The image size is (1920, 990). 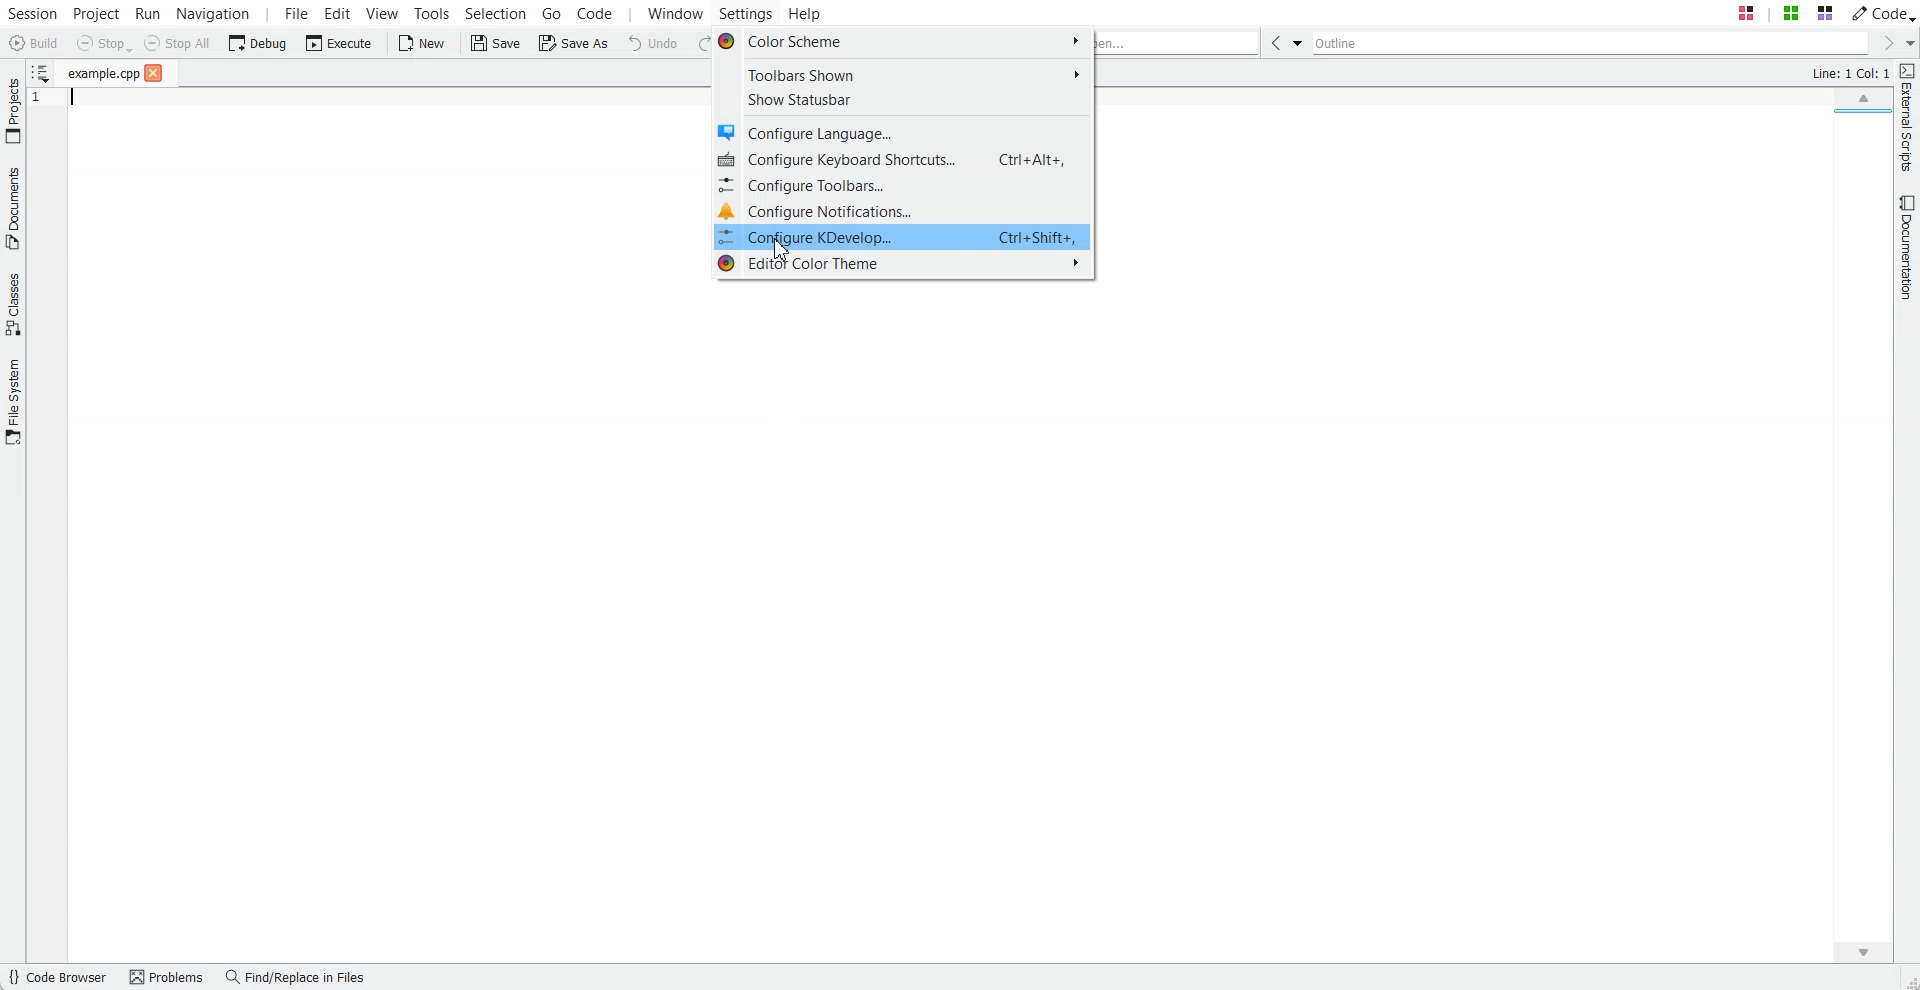 I want to click on Problems, so click(x=169, y=978).